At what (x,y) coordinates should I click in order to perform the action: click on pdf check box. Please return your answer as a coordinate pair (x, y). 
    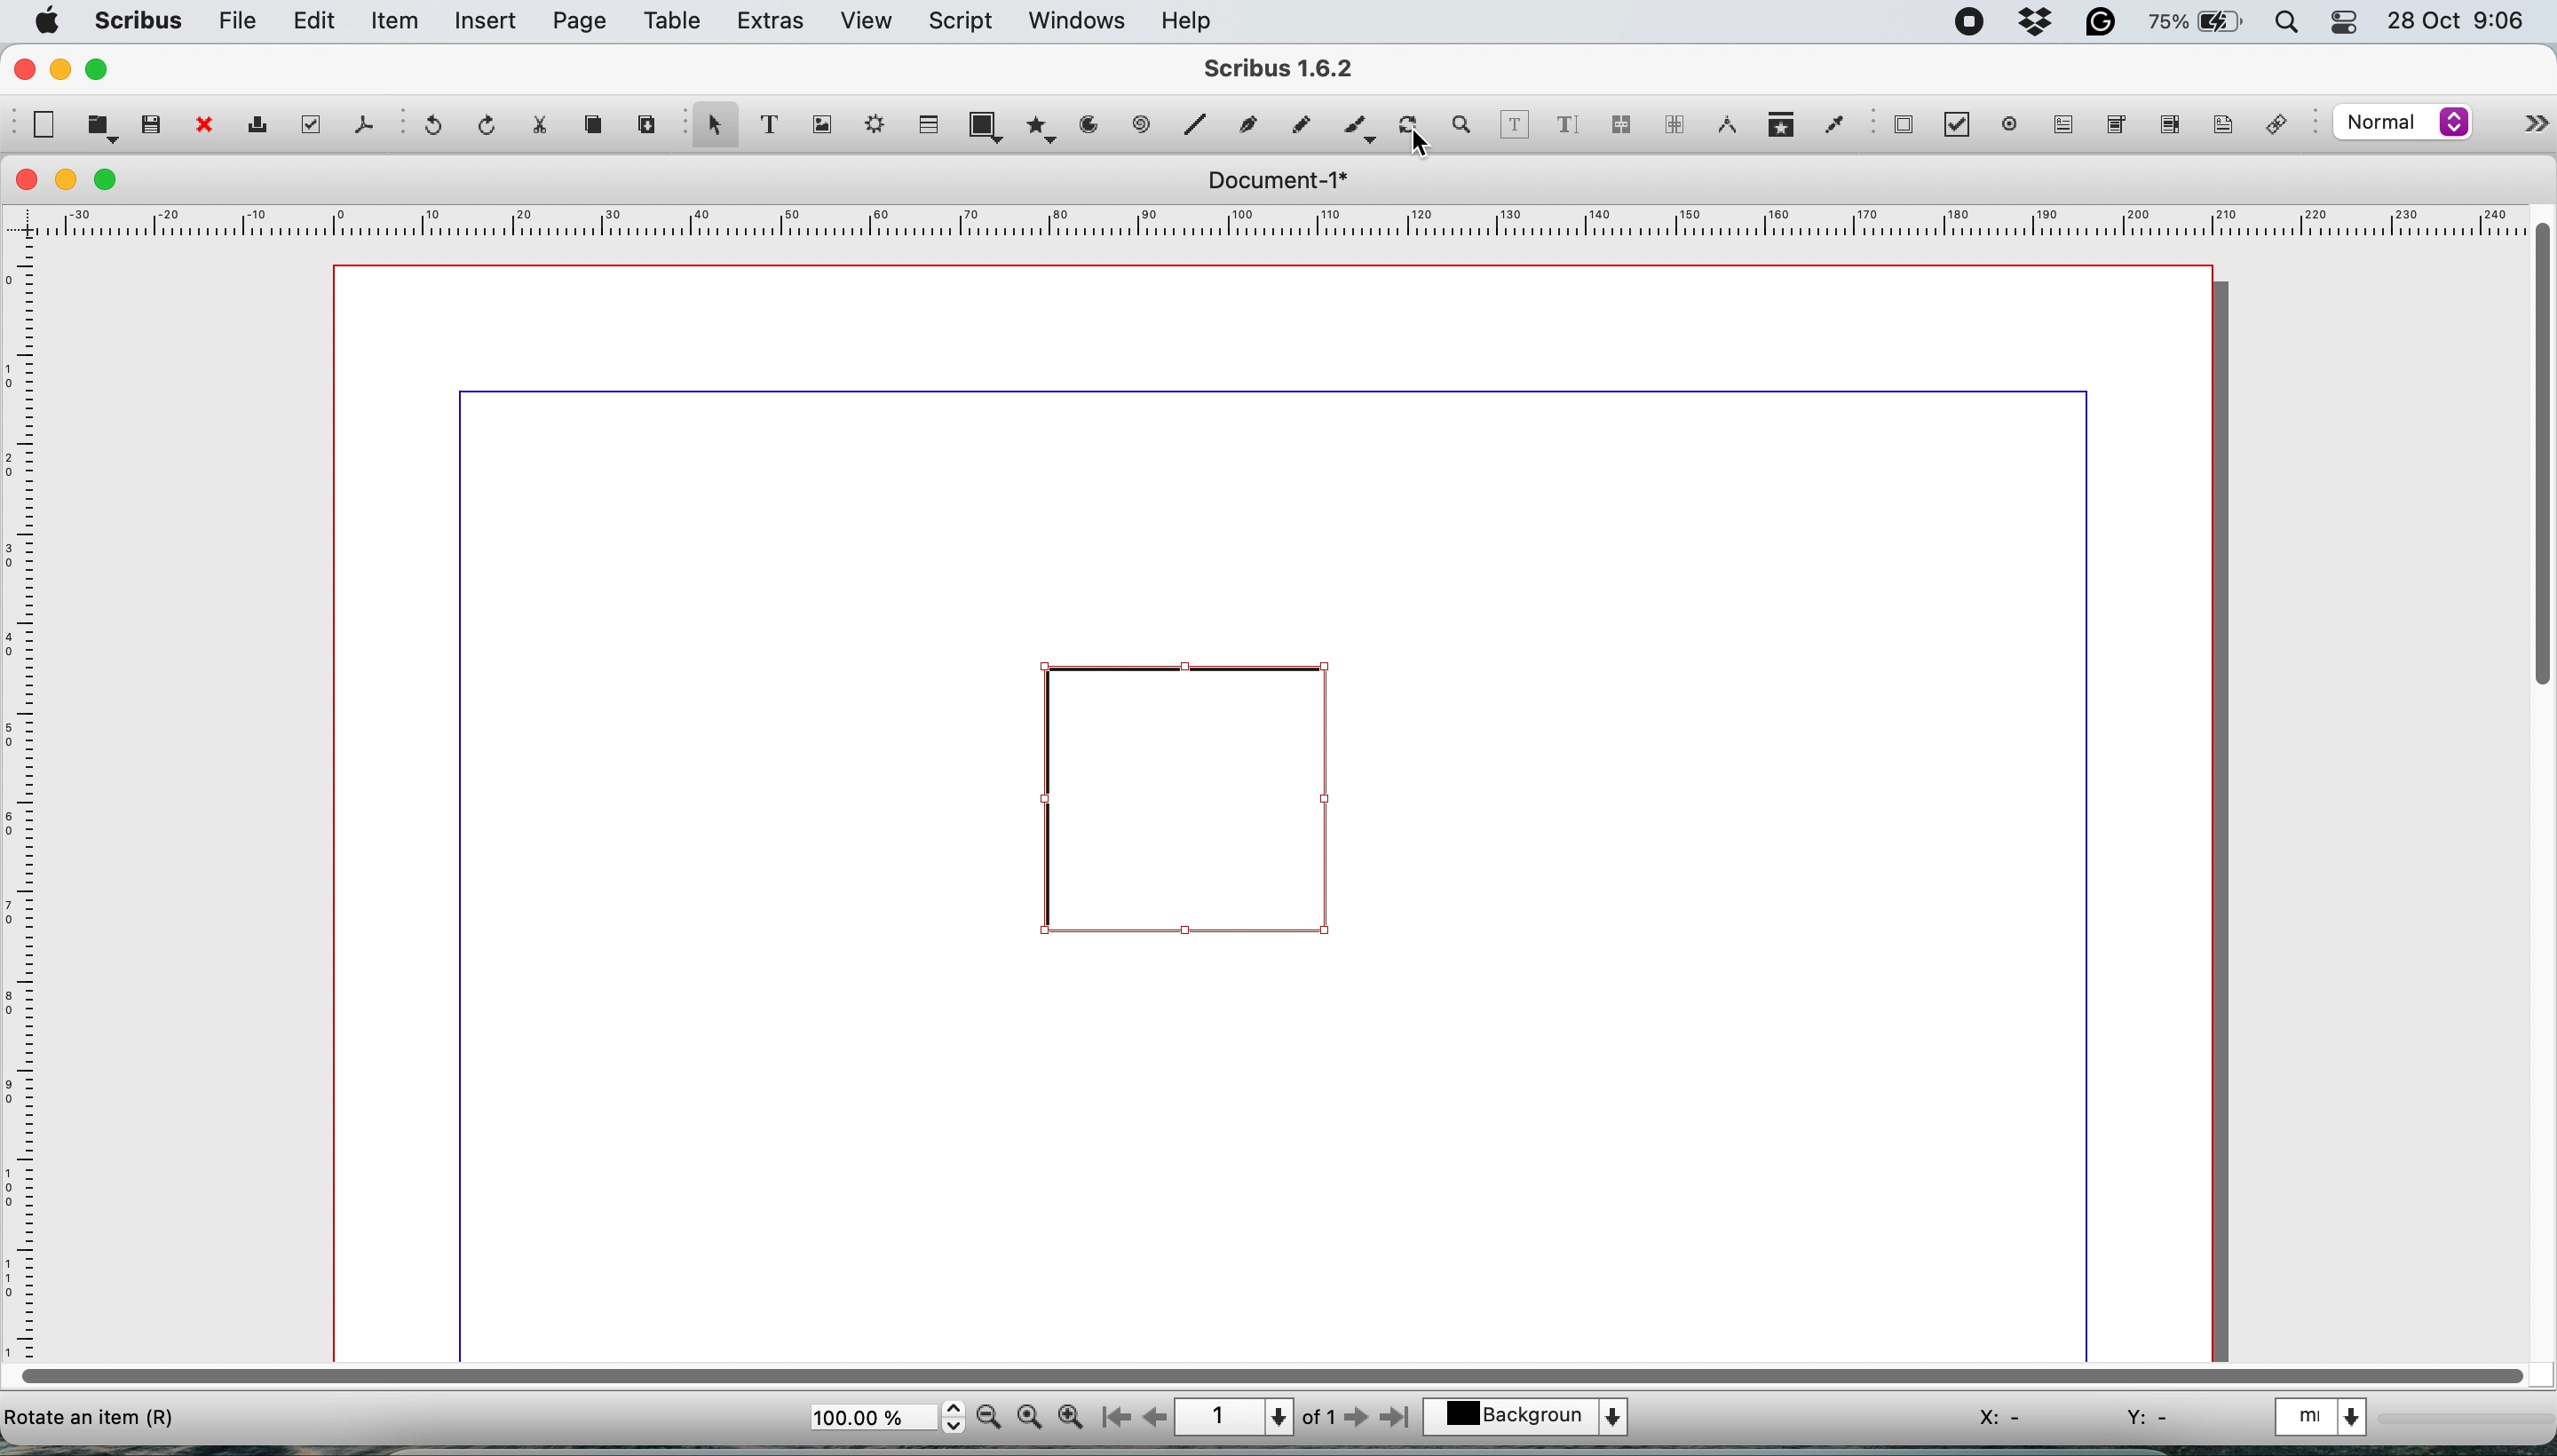
    Looking at the image, I should click on (1956, 125).